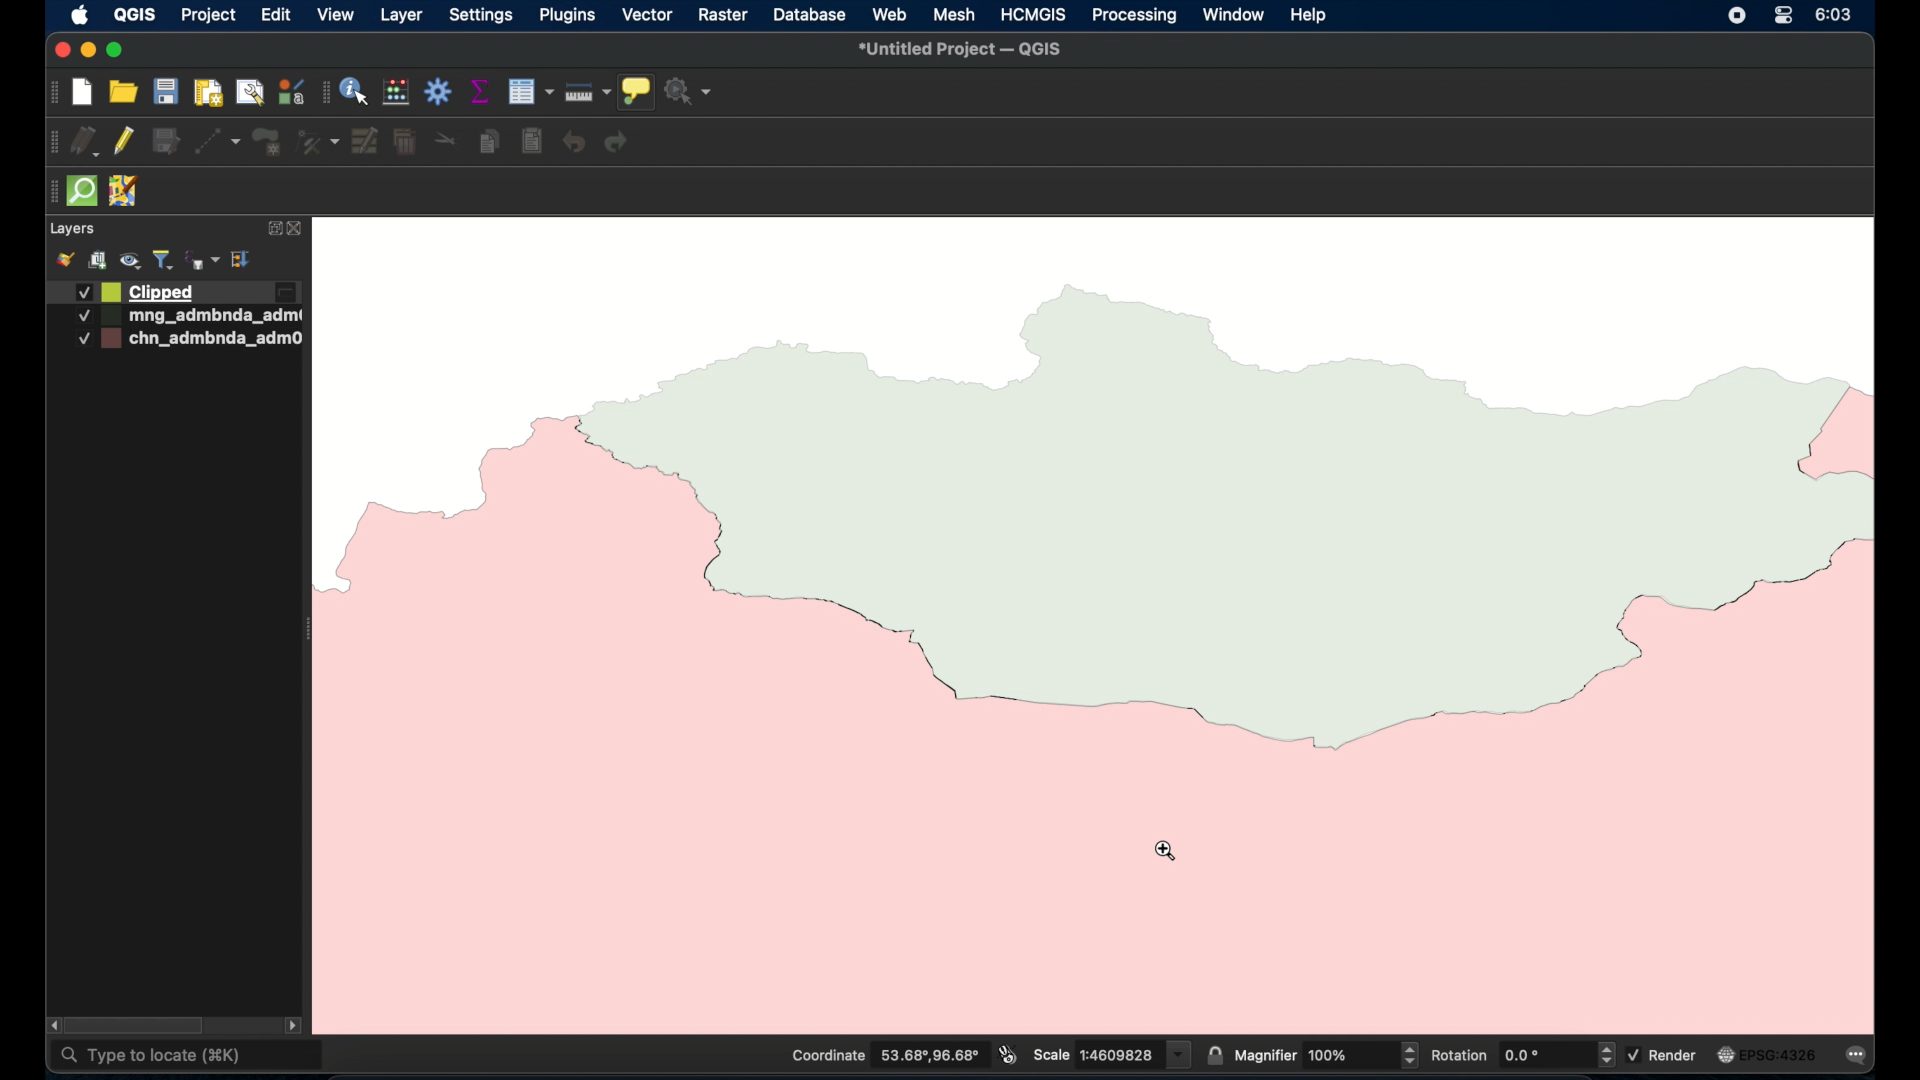  I want to click on toolbox, so click(439, 91).